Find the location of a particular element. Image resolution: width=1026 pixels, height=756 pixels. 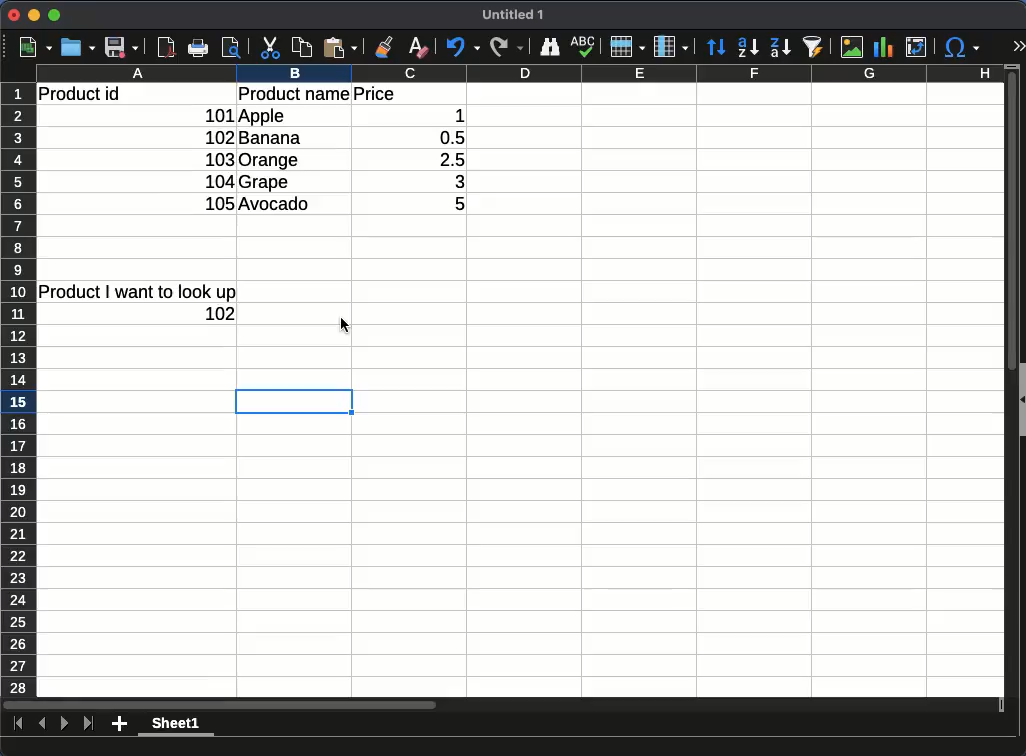

image is located at coordinates (852, 47).